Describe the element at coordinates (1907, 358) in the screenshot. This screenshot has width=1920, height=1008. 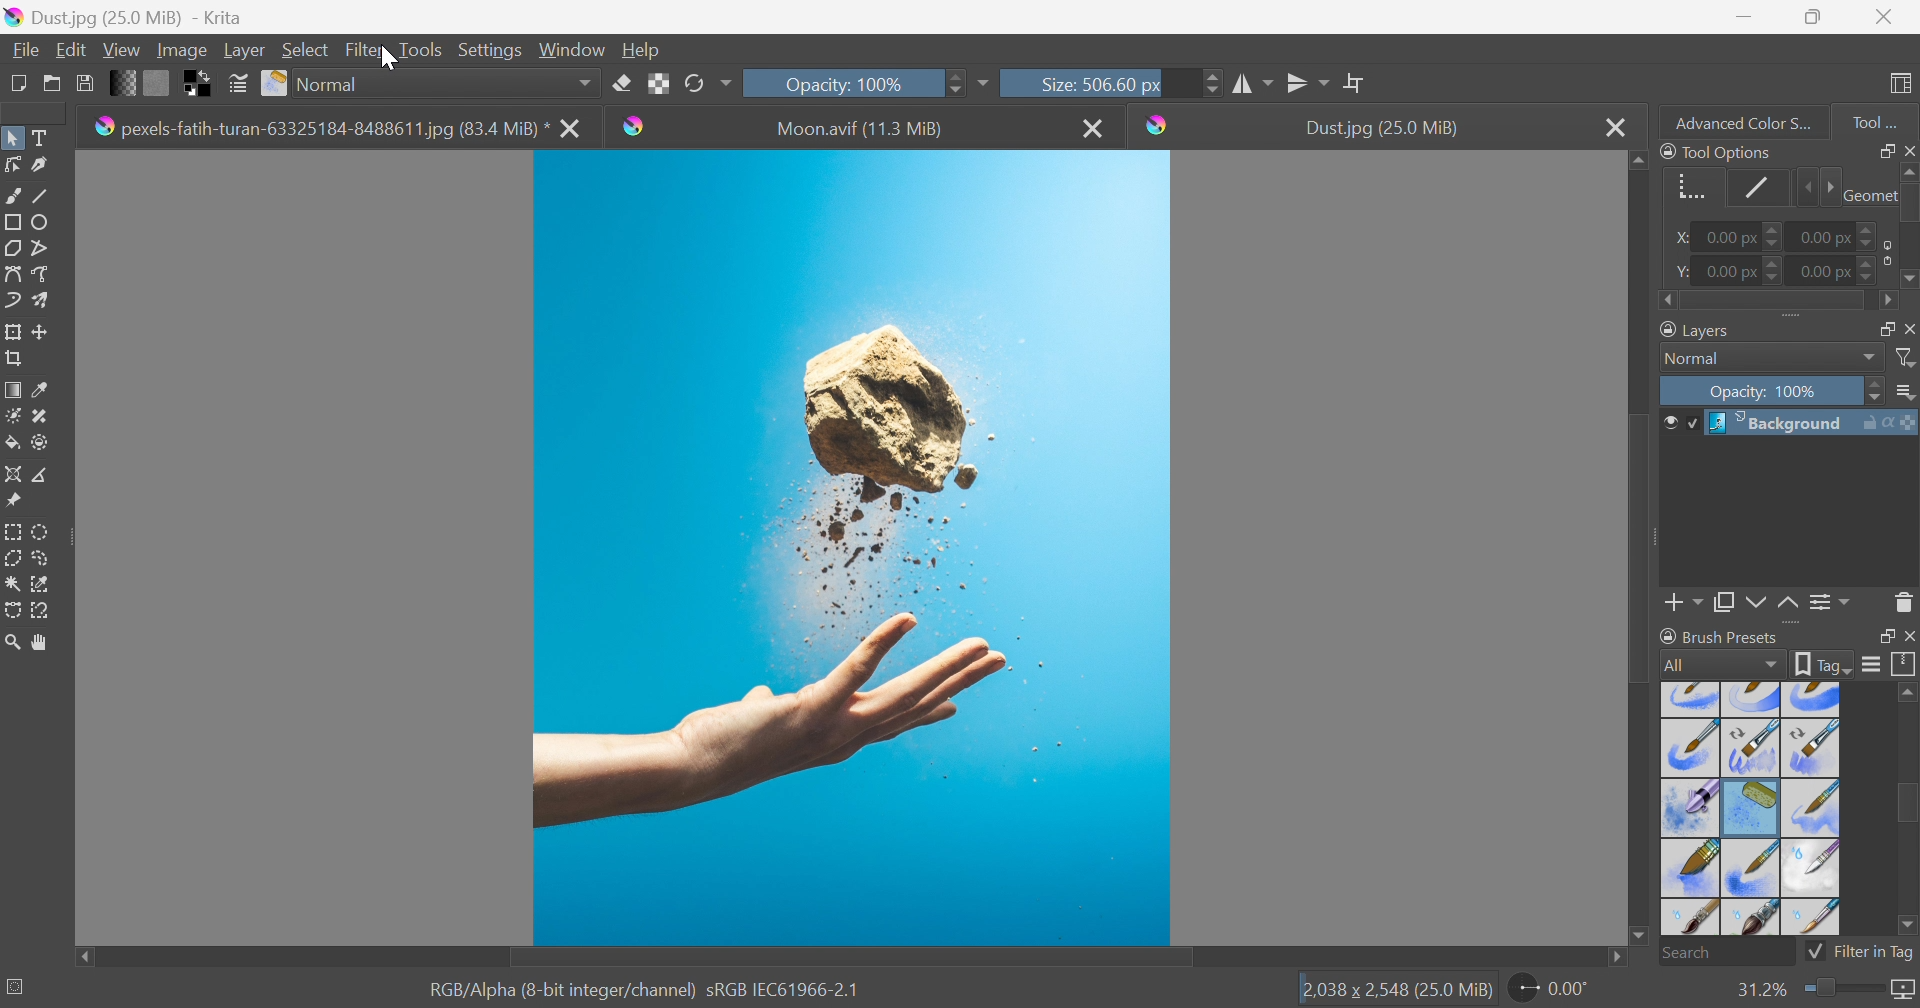
I see `Filter` at that location.